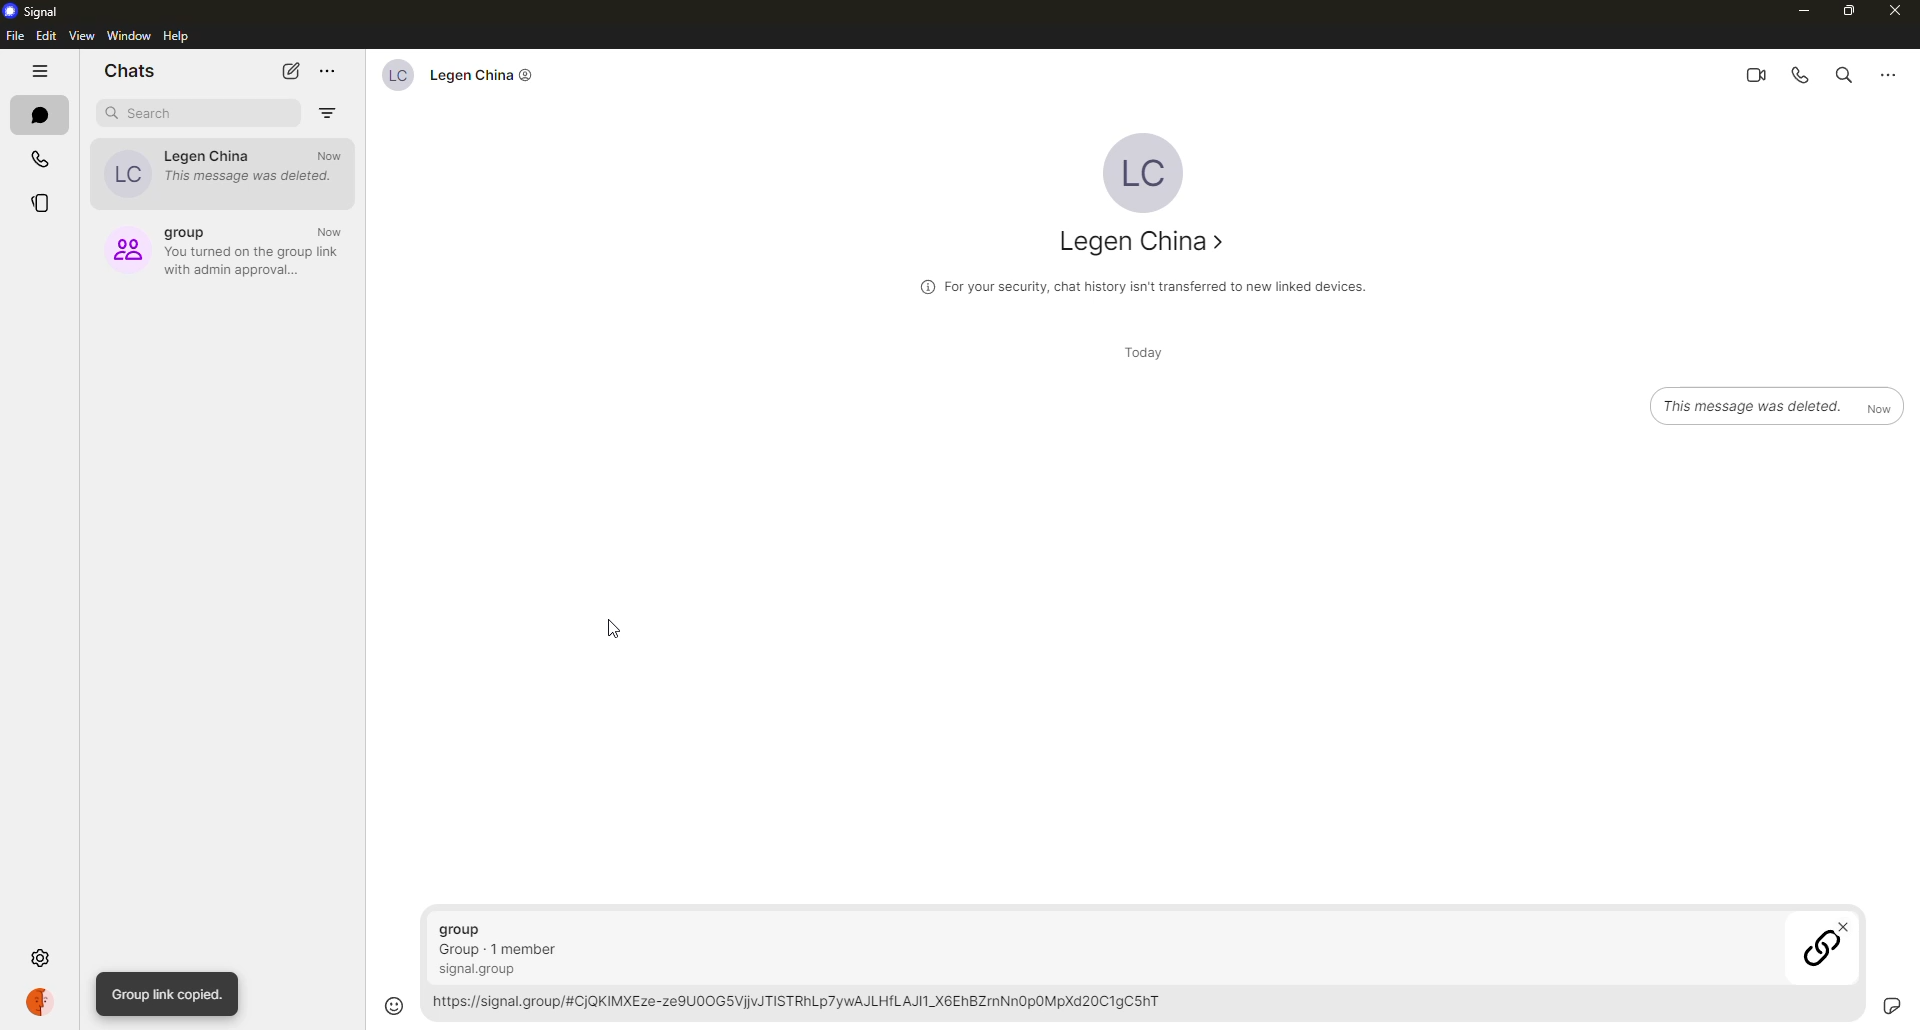 This screenshot has width=1920, height=1030. I want to click on voice call, so click(1798, 75).